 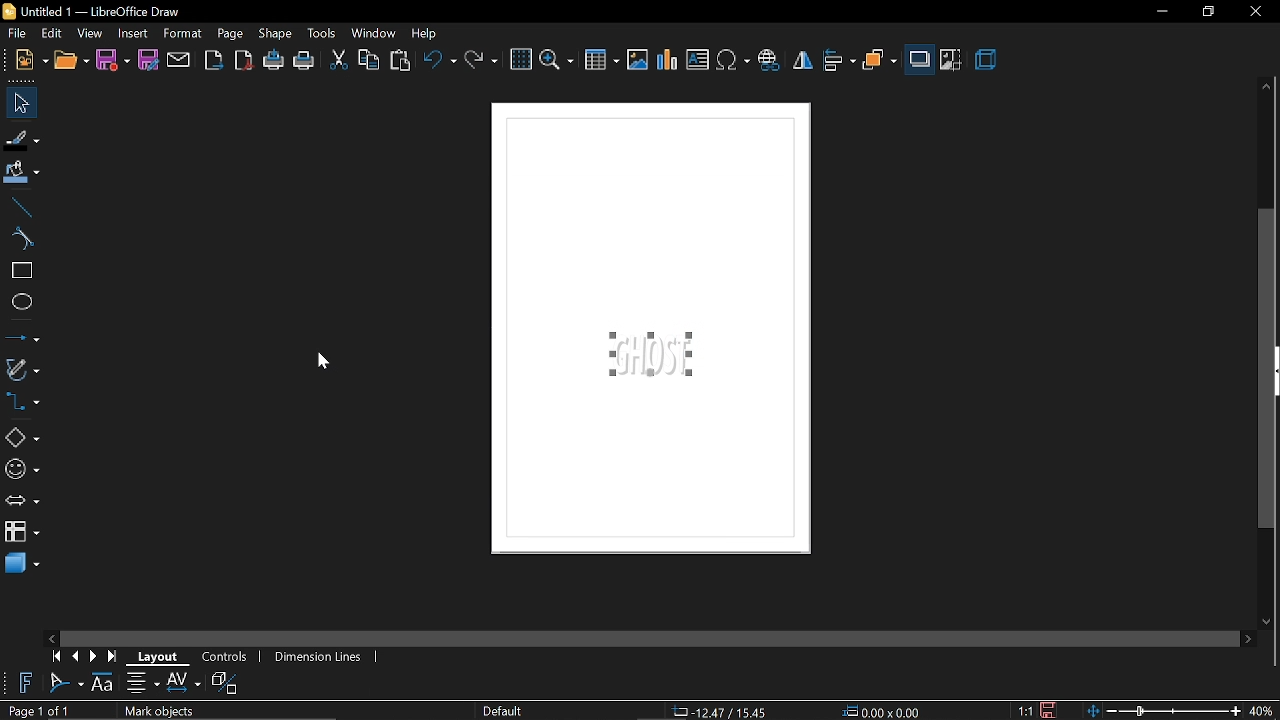 I want to click on move up, so click(x=1268, y=88).